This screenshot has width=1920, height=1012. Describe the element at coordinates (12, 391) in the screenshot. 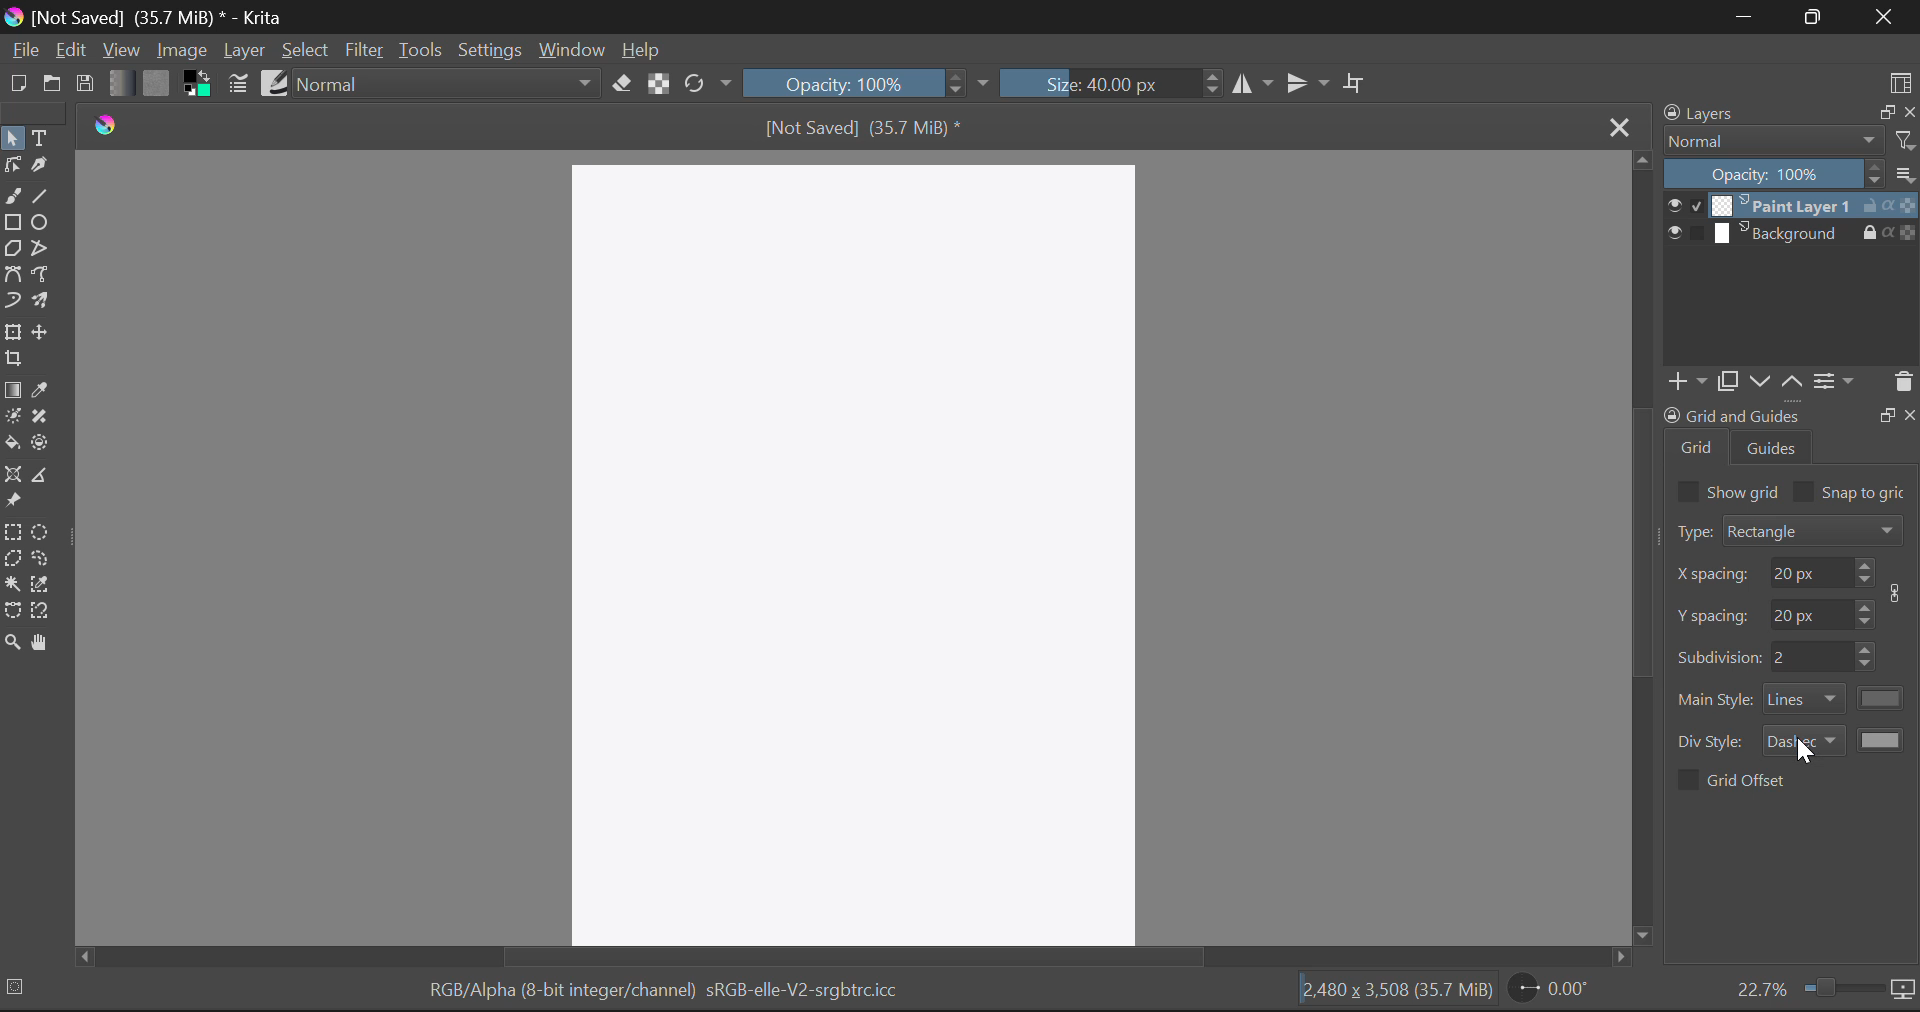

I see `Gradient Fill` at that location.